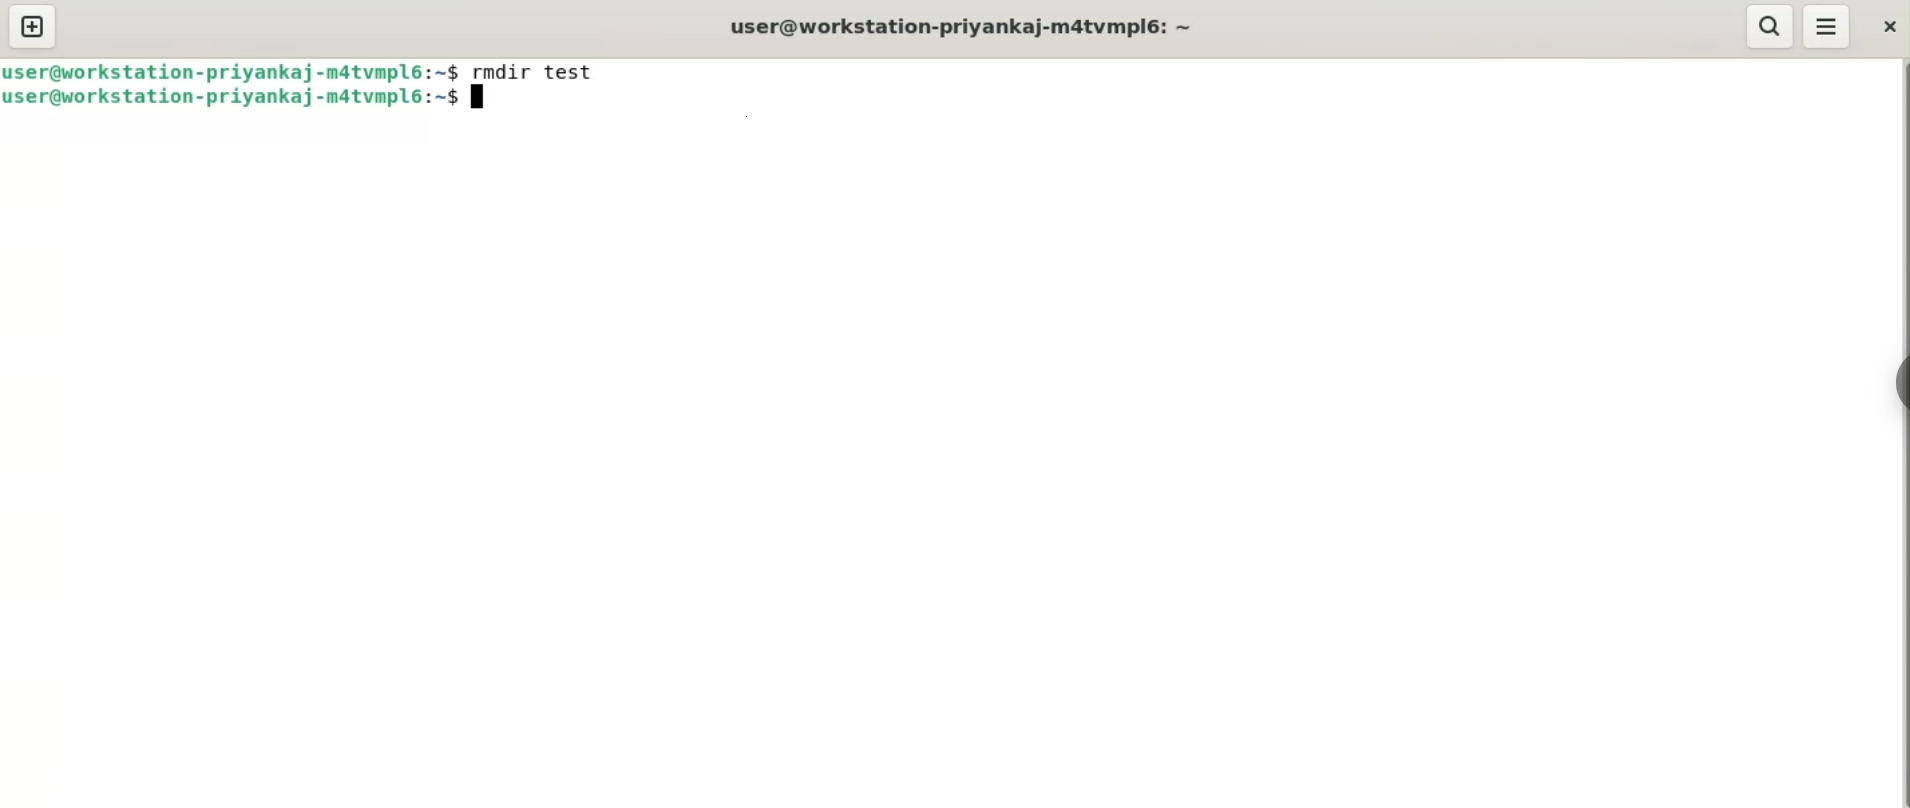 This screenshot has width=1910, height=808. What do you see at coordinates (244, 98) in the screenshot?
I see `user@workstation-priyankaj-m4tvmpl6: ~$` at bounding box center [244, 98].